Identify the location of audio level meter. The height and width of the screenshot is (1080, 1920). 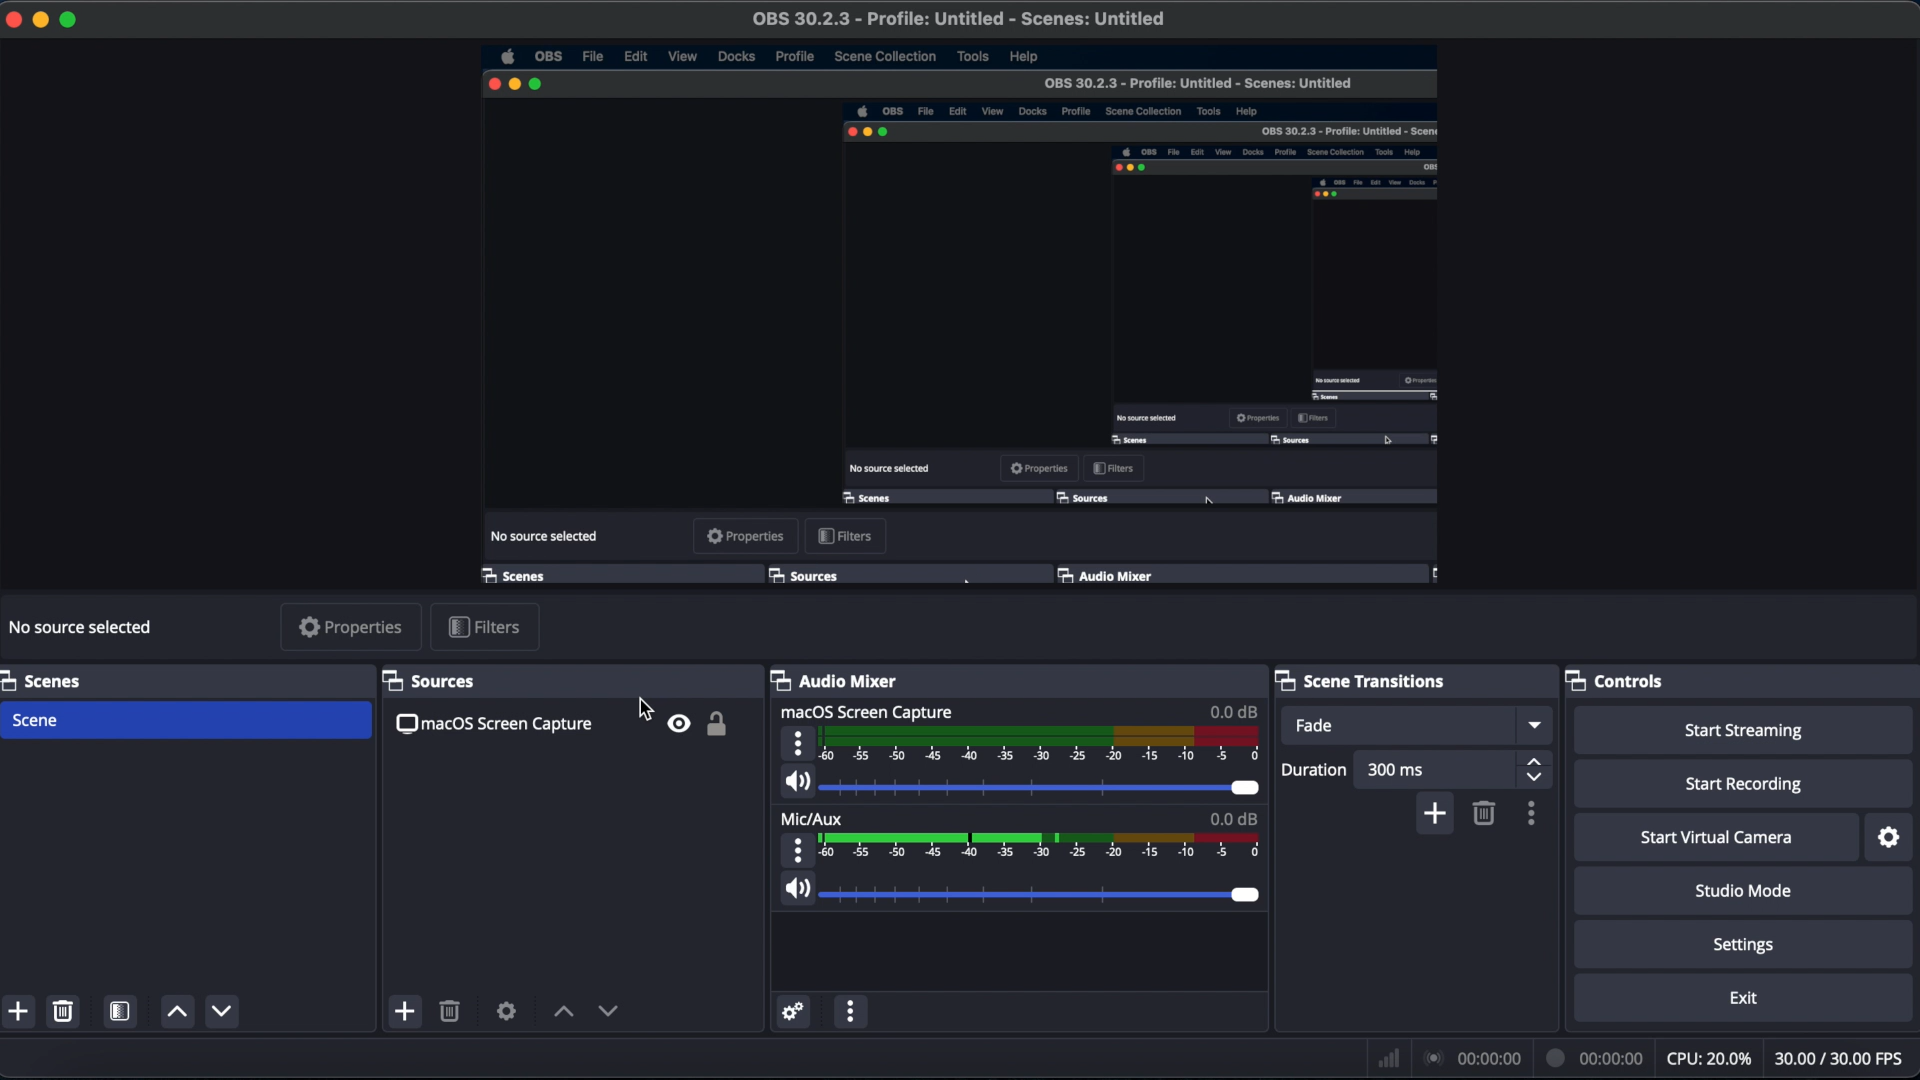
(1043, 746).